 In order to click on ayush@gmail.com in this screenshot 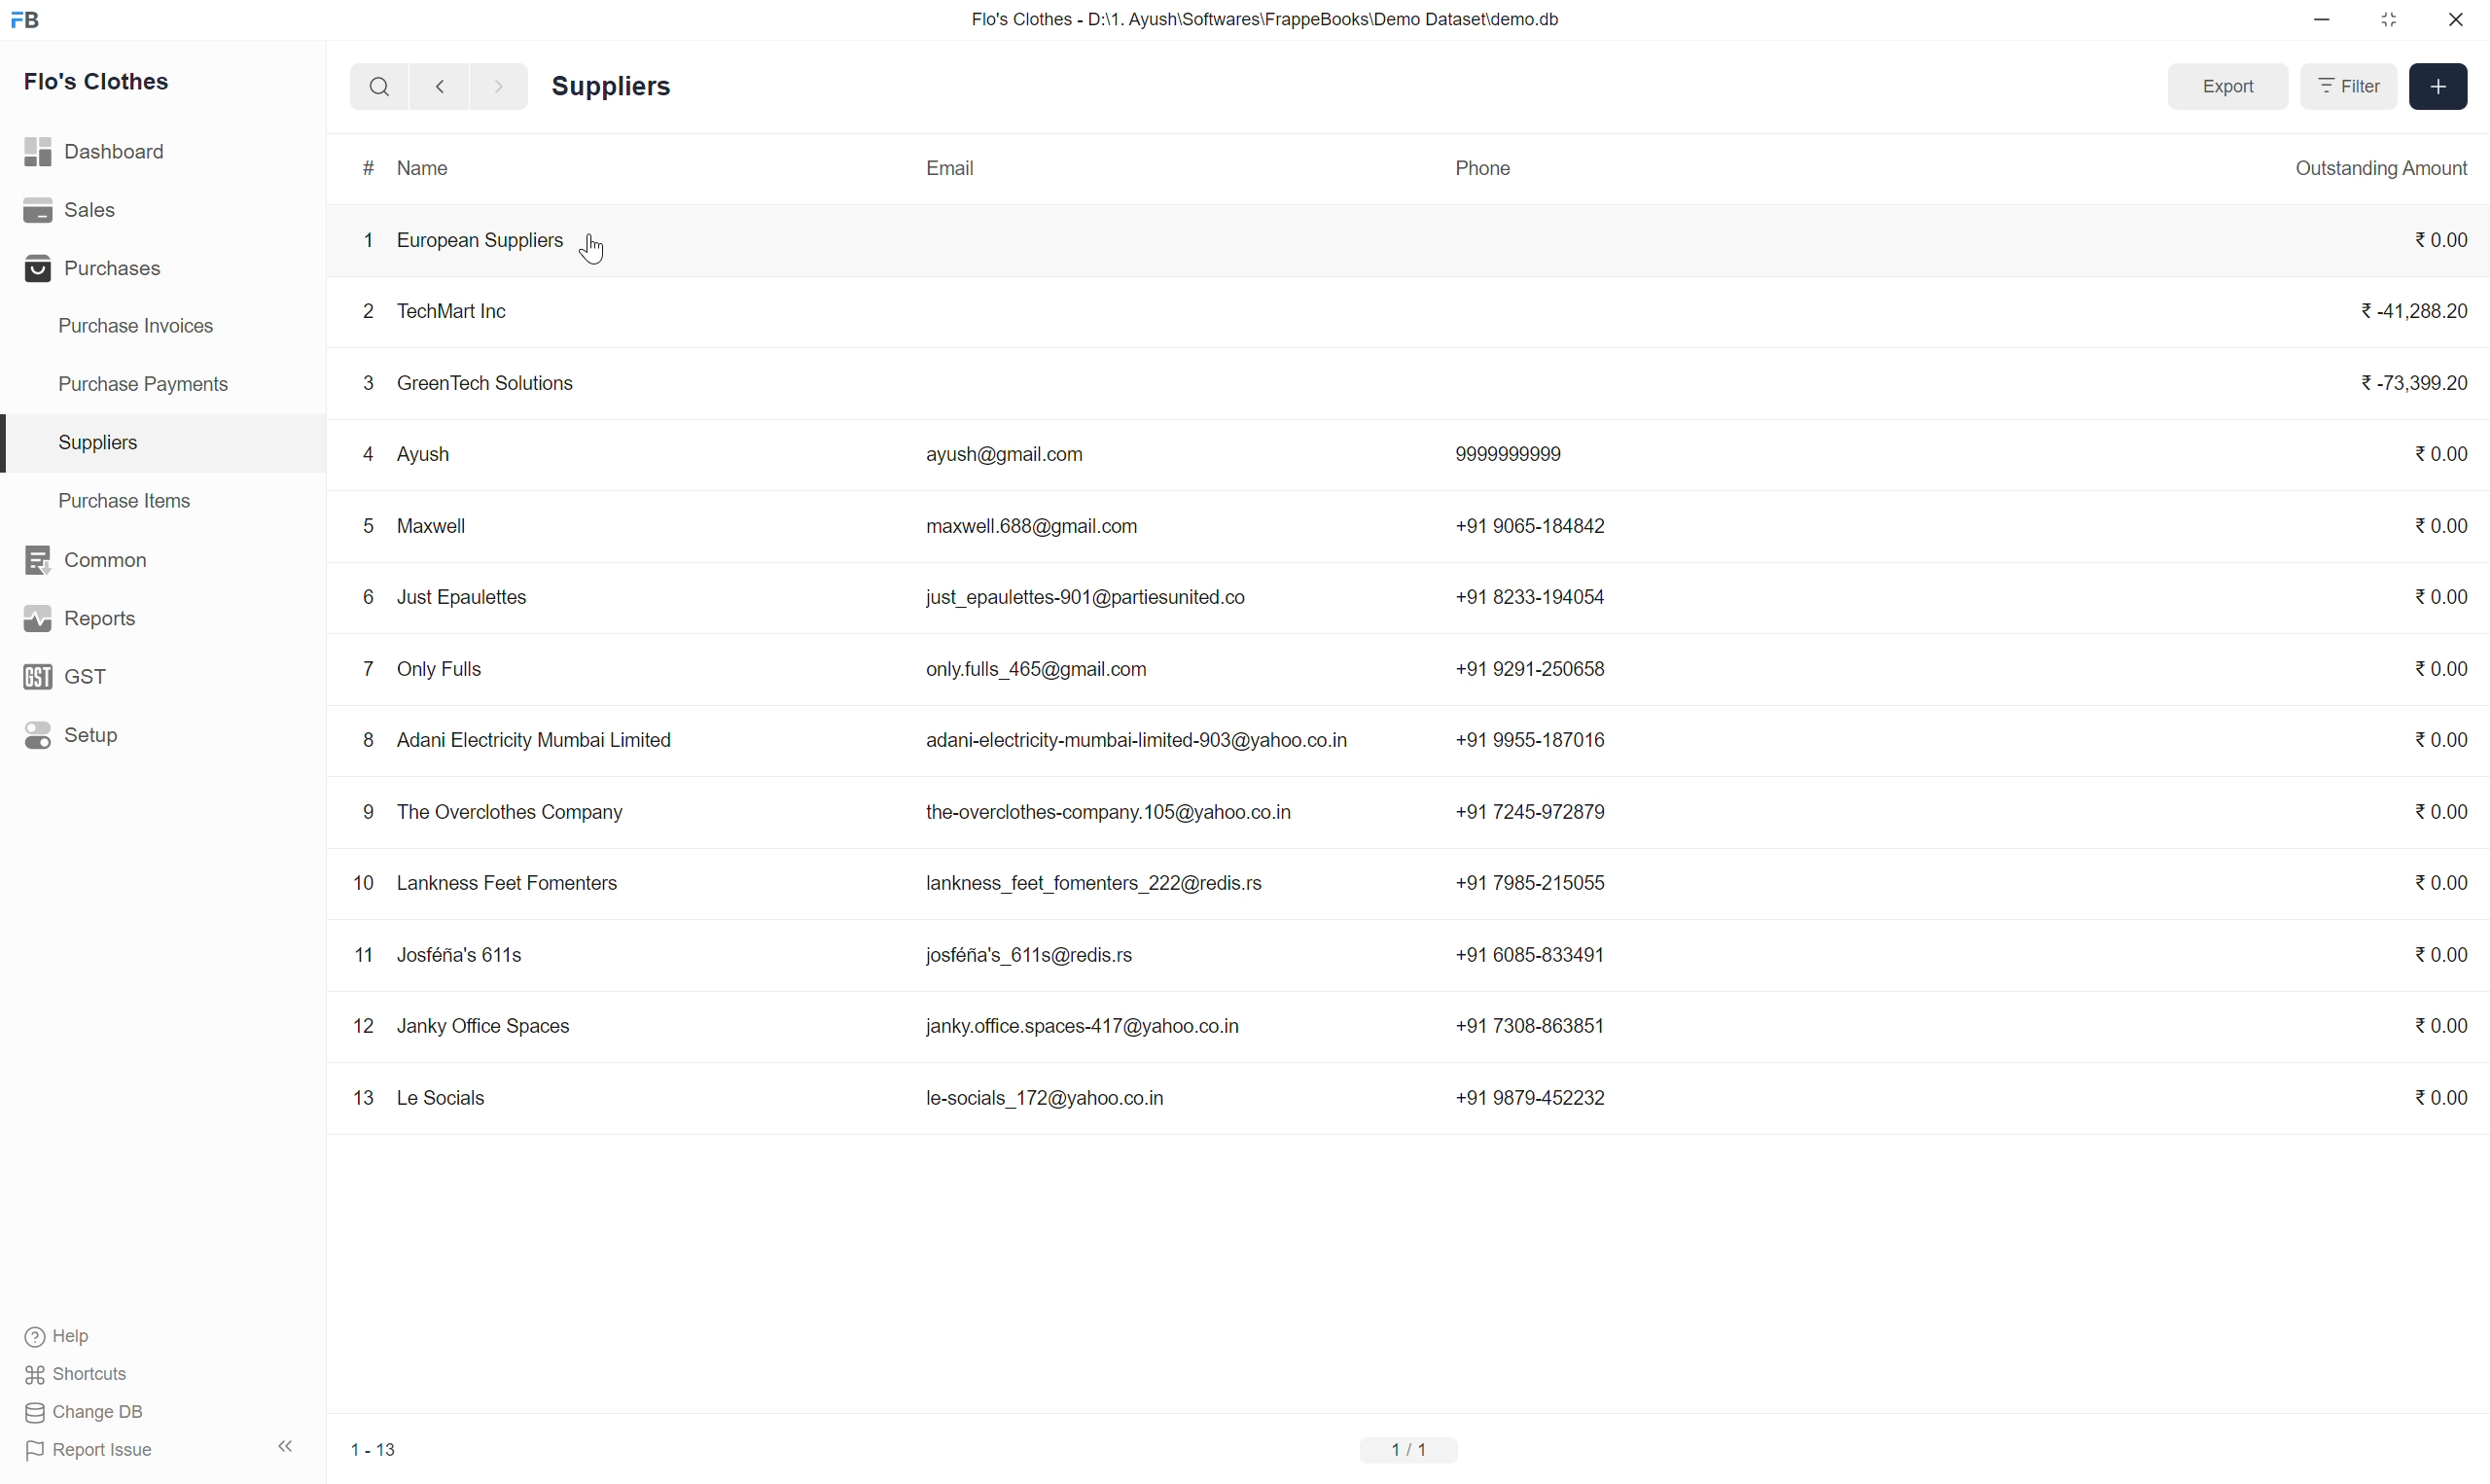, I will do `click(1000, 453)`.